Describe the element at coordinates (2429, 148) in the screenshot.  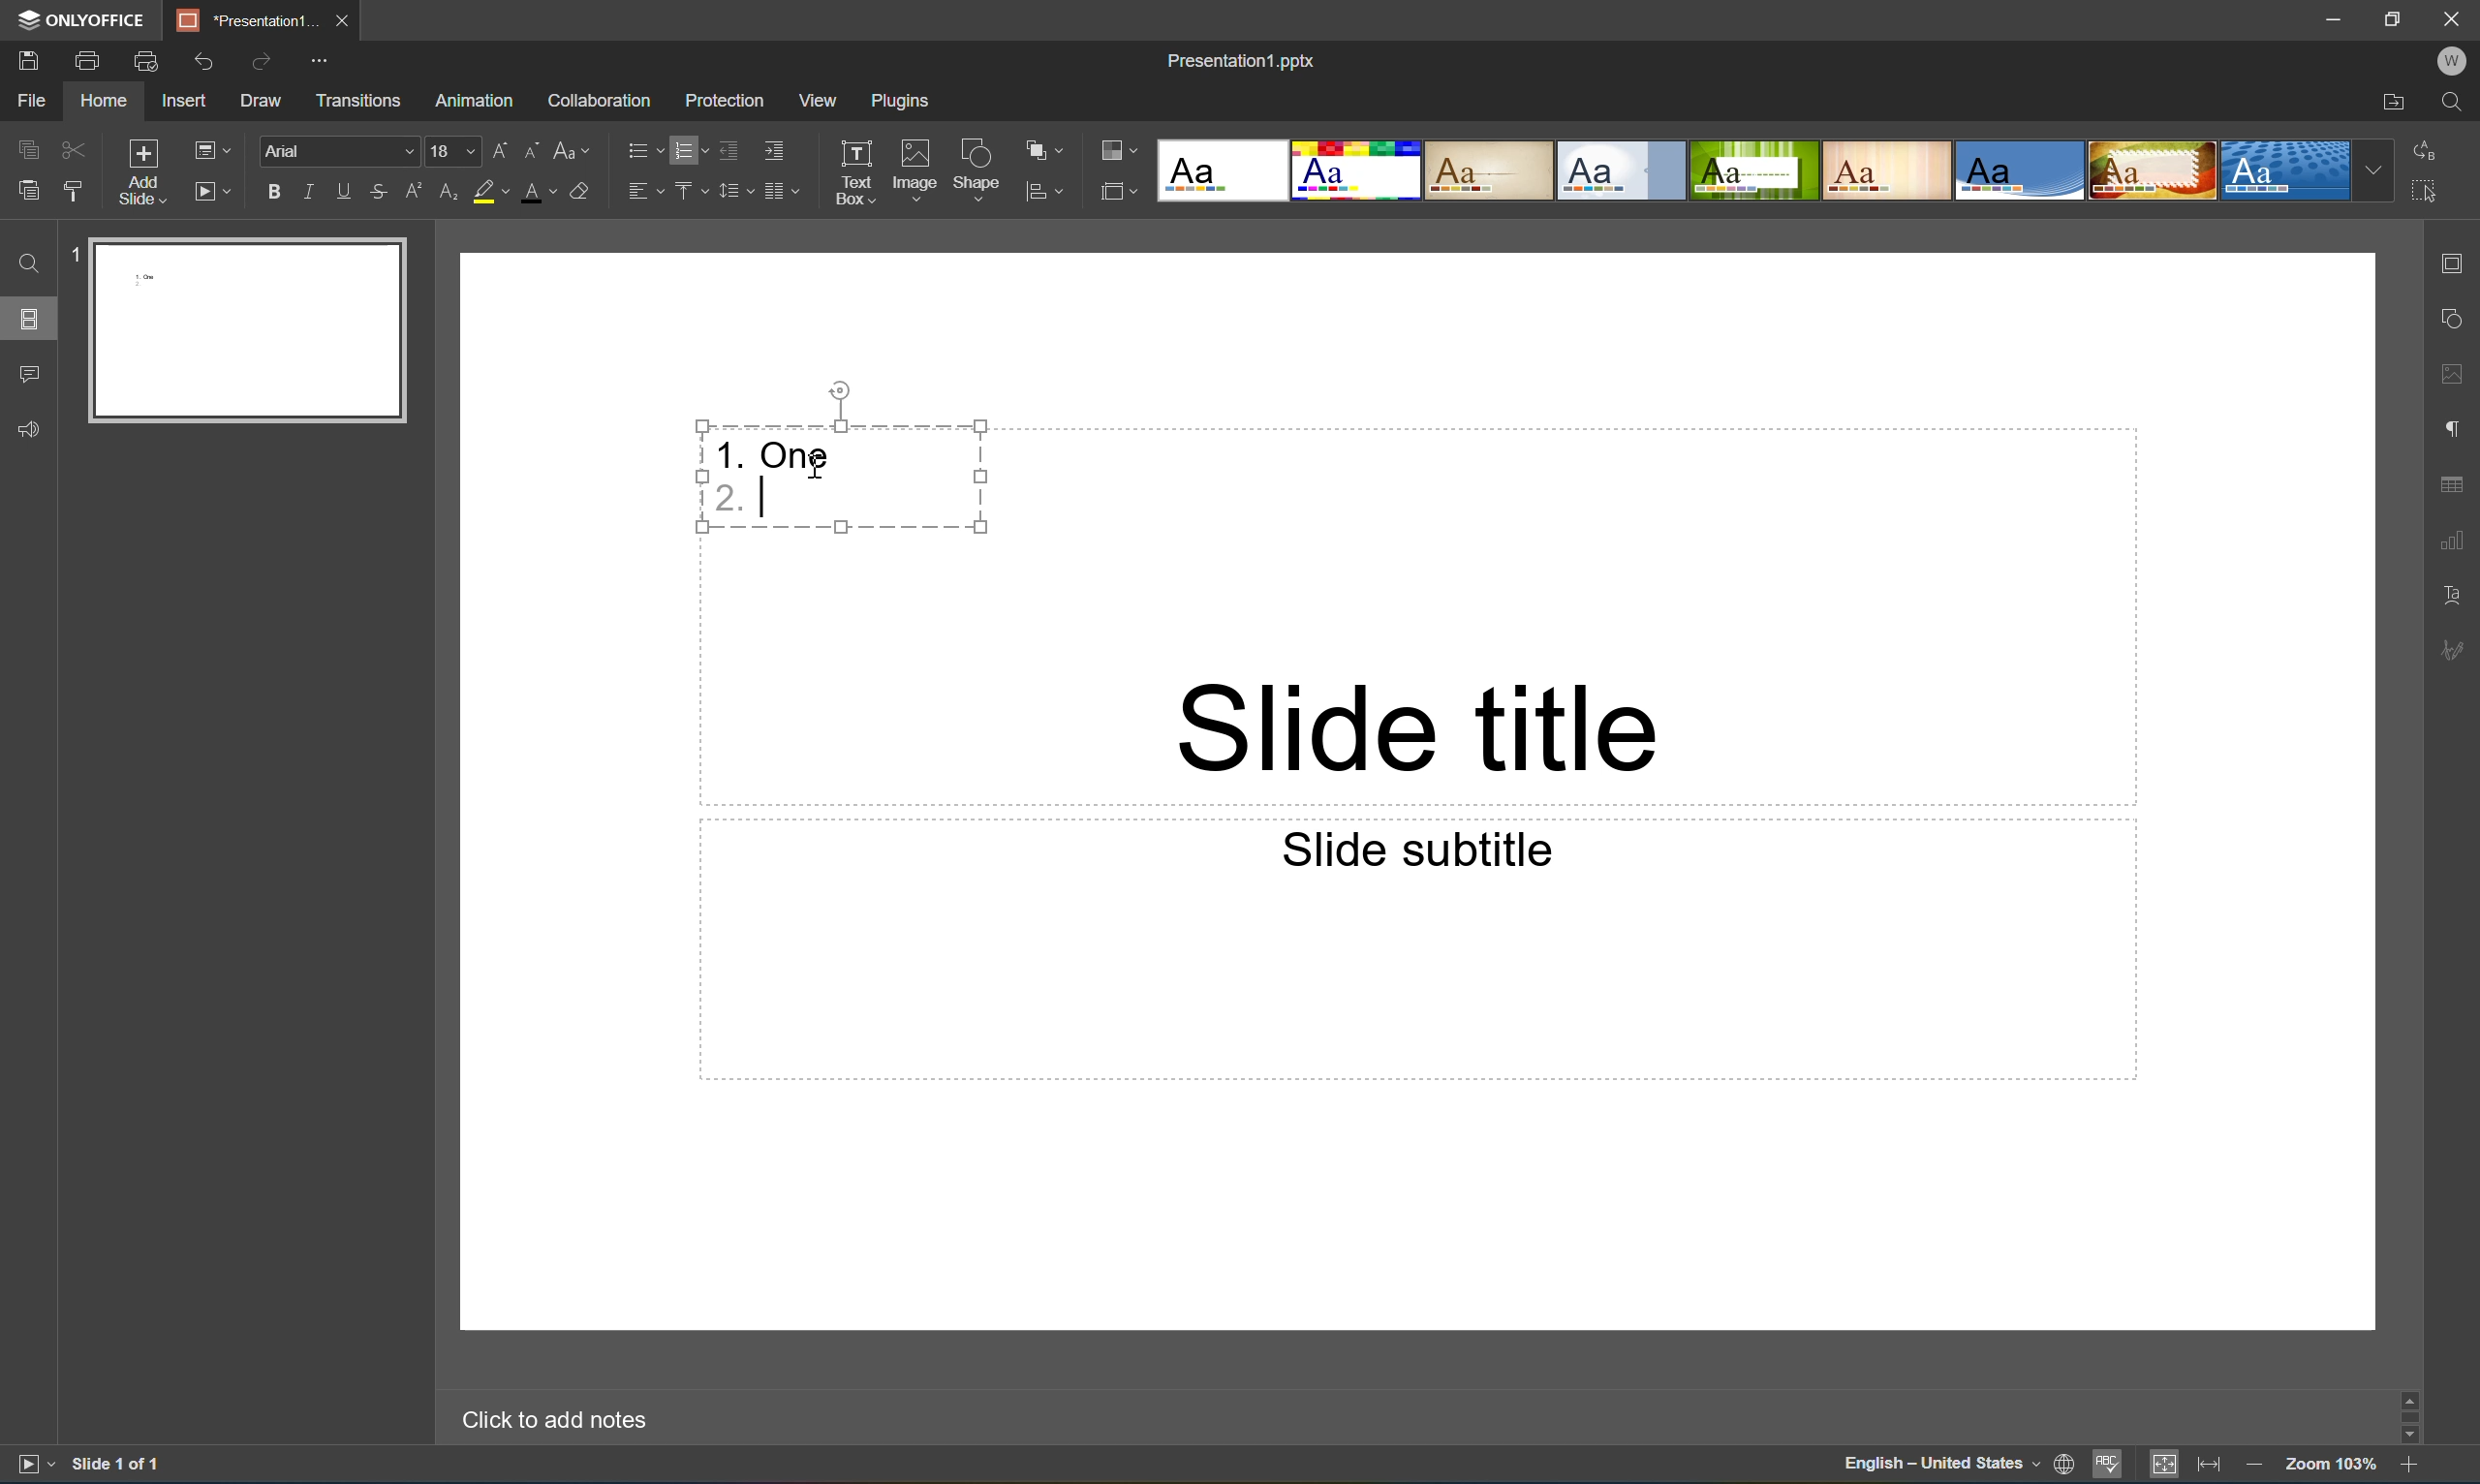
I see `Replace` at that location.